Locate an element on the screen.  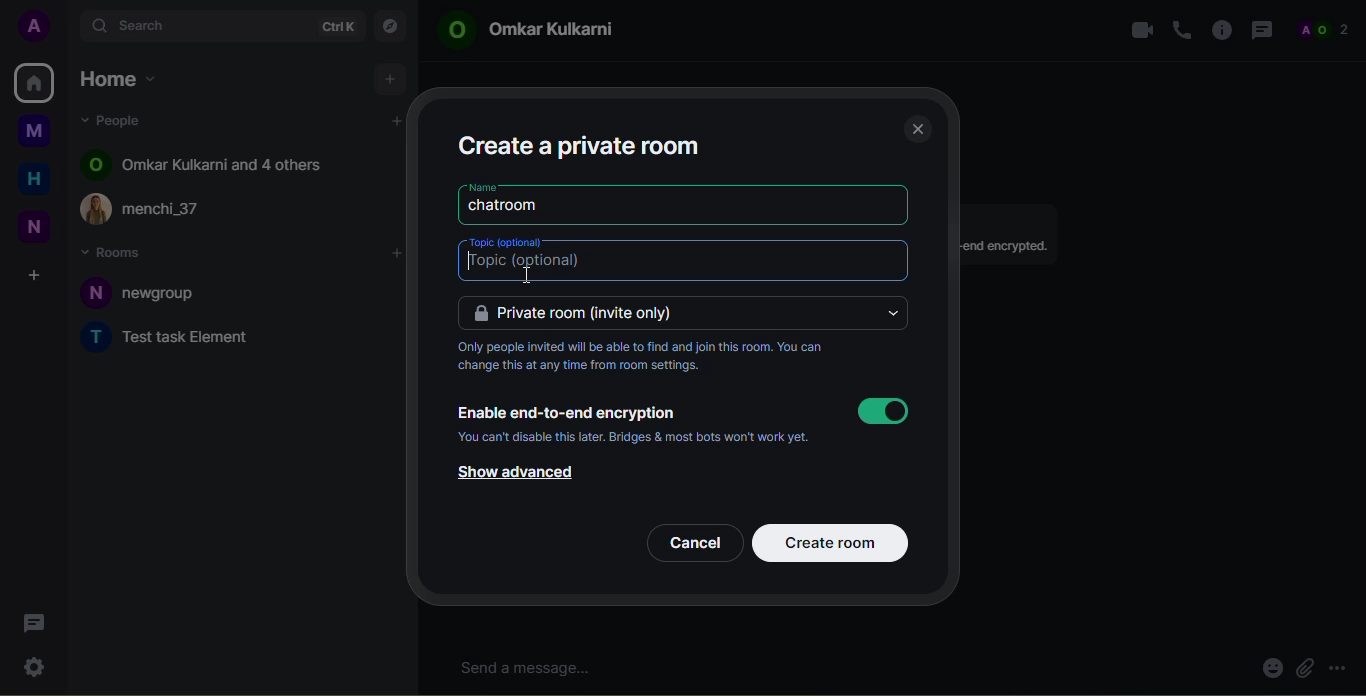
info is located at coordinates (1221, 28).